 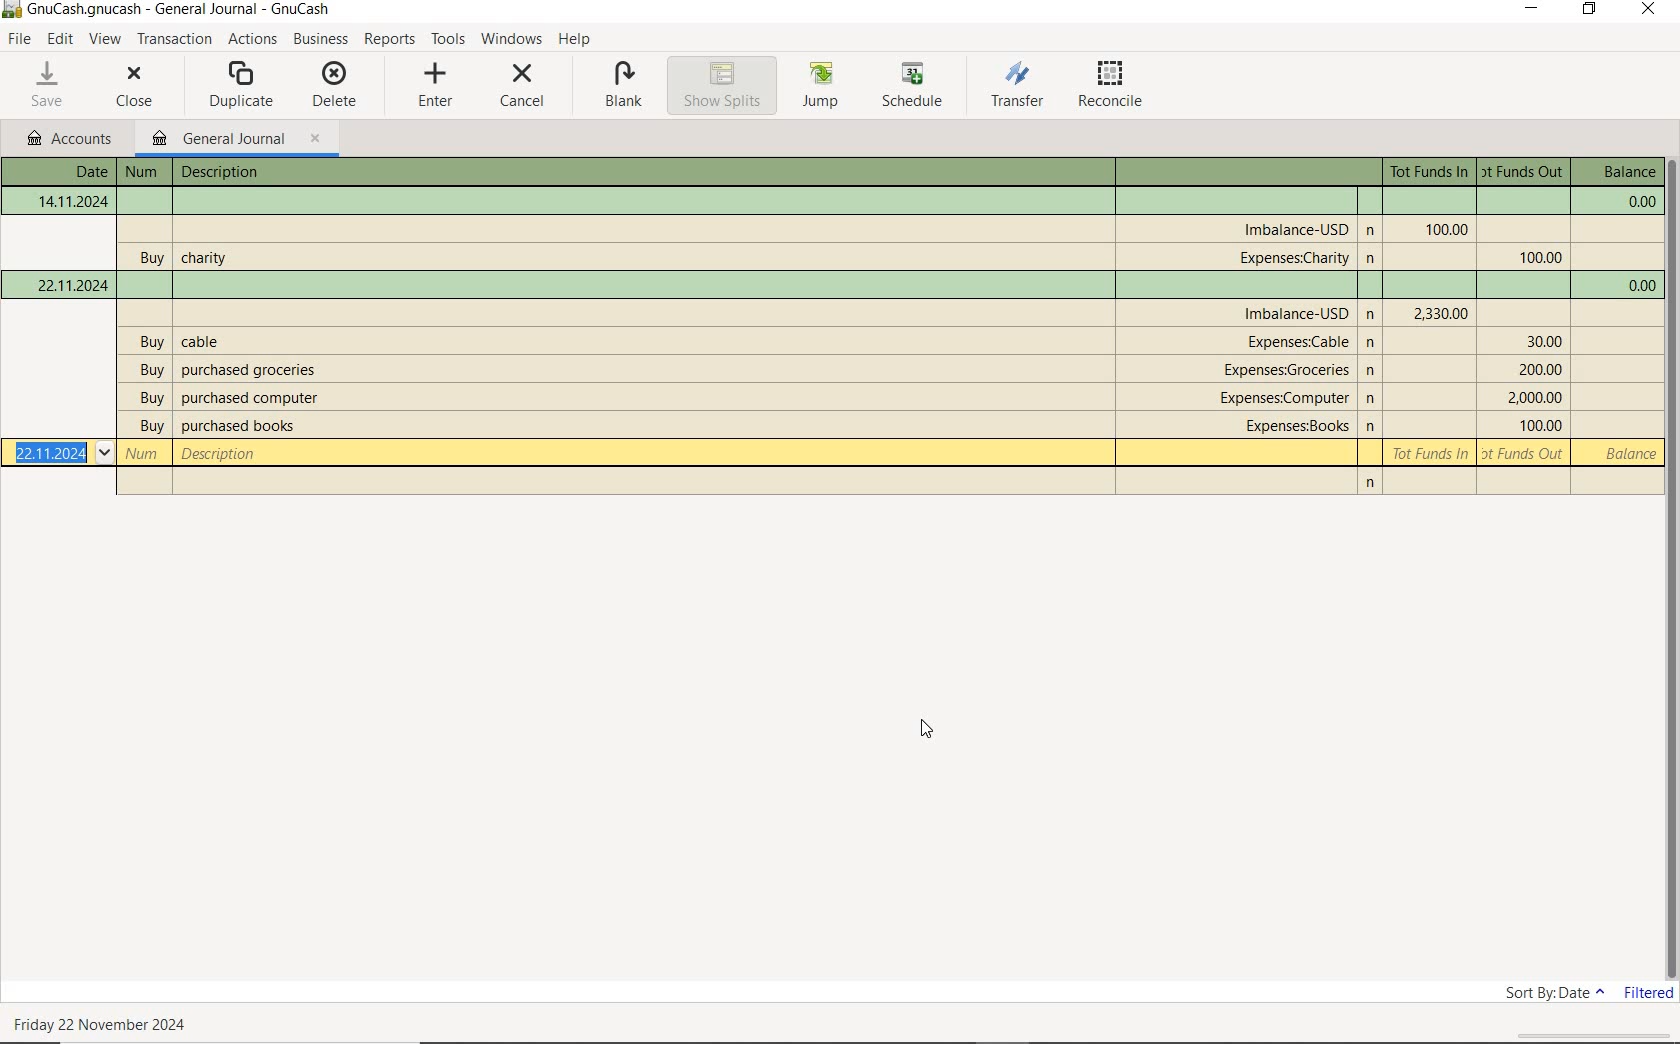 I want to click on description, so click(x=238, y=427).